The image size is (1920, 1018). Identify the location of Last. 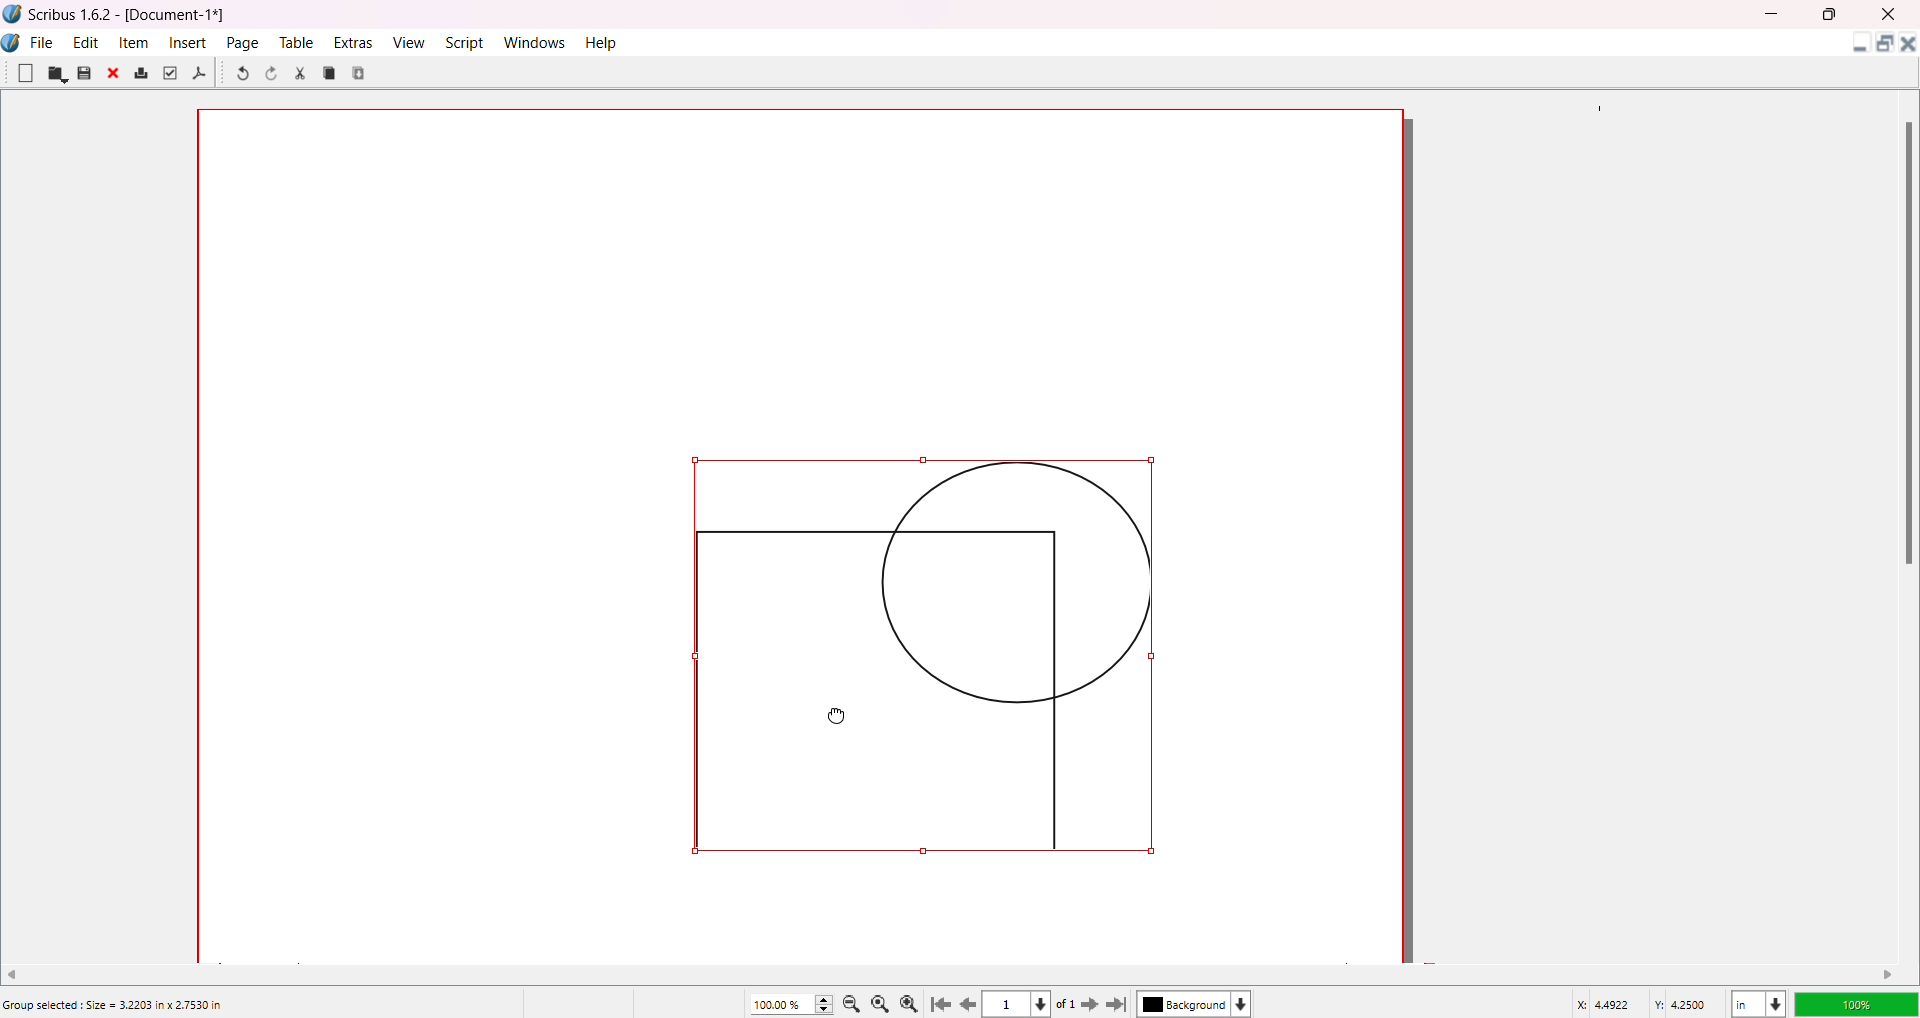
(1119, 1003).